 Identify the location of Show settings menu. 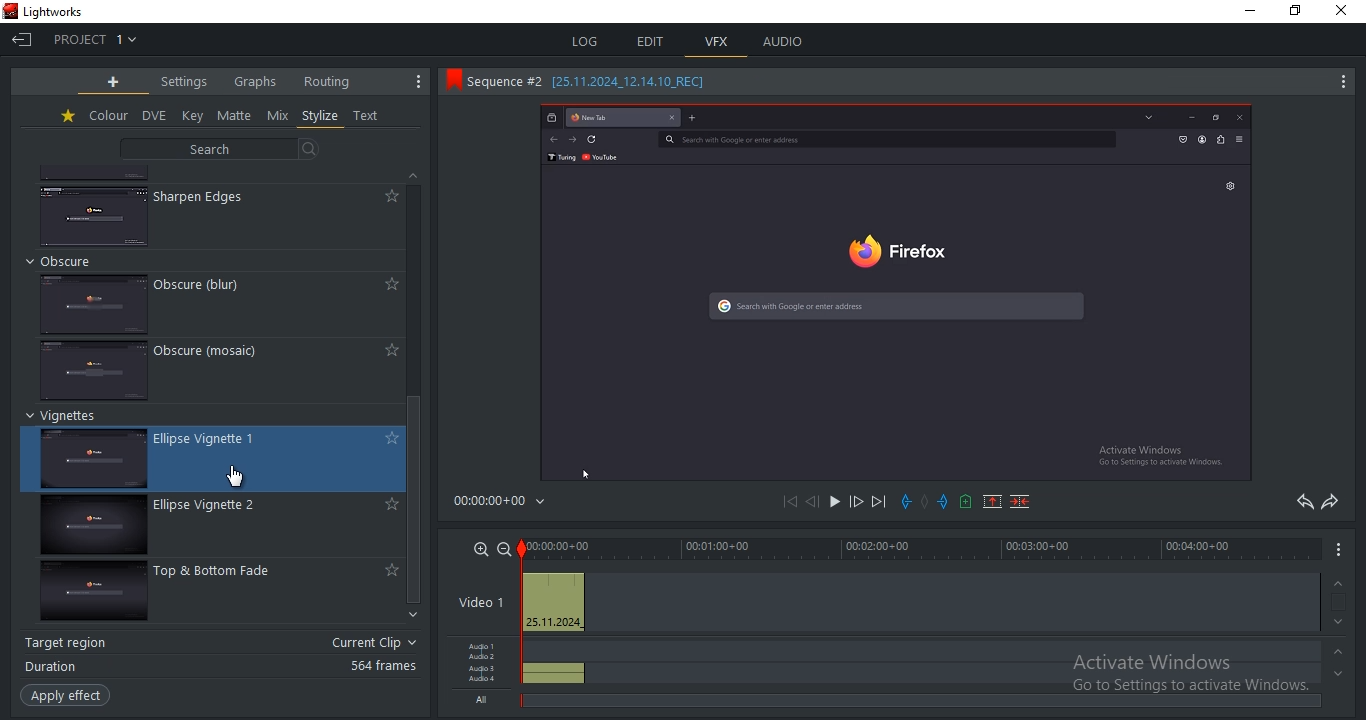
(414, 82).